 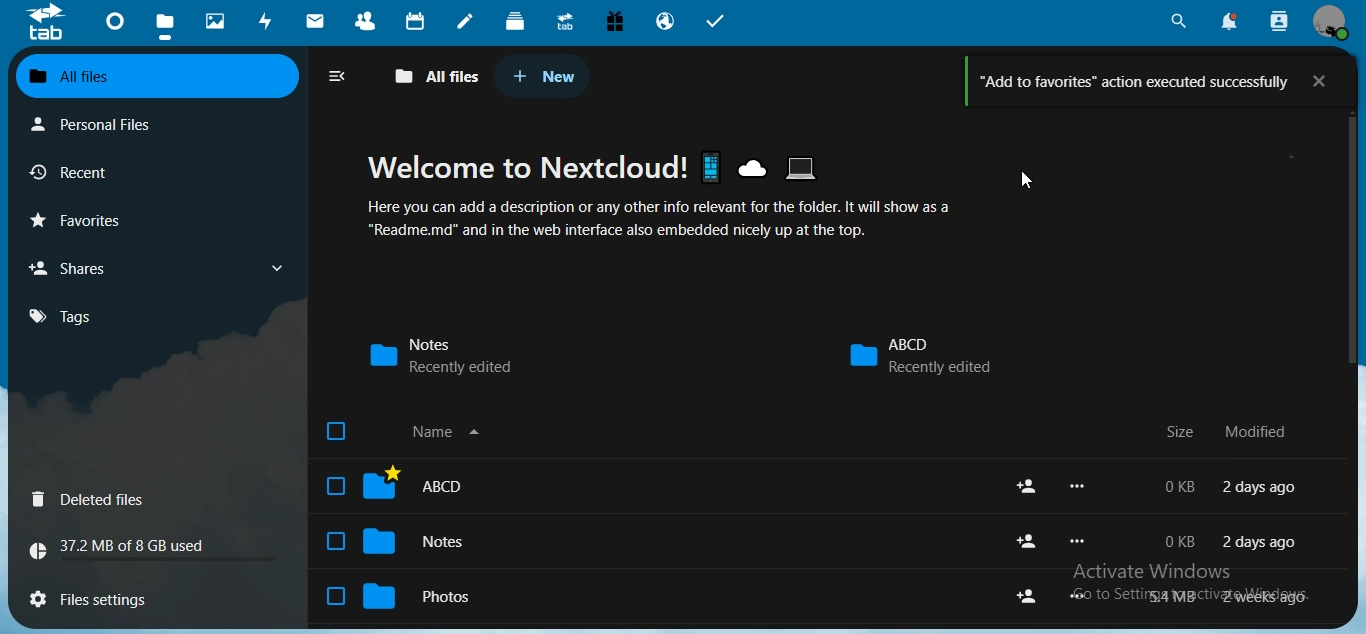 What do you see at coordinates (400, 485) in the screenshot?
I see `abcd` at bounding box center [400, 485].